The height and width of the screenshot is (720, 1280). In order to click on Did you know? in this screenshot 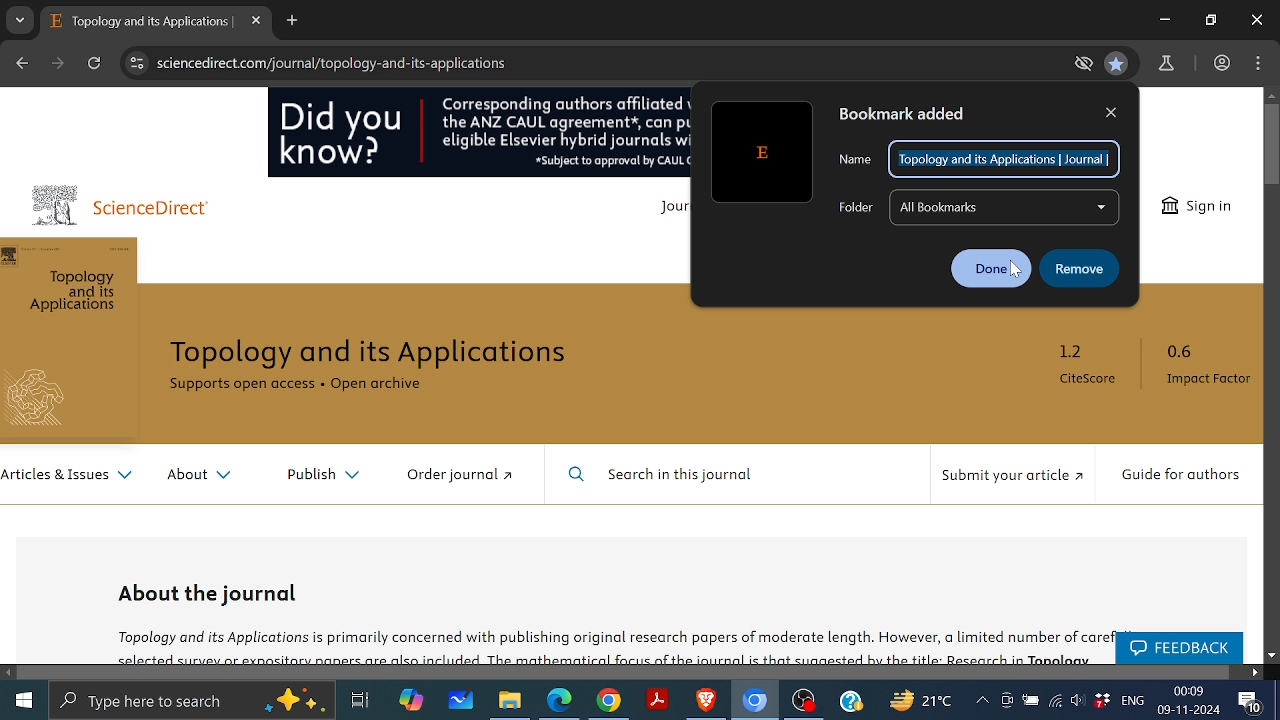, I will do `click(344, 137)`.